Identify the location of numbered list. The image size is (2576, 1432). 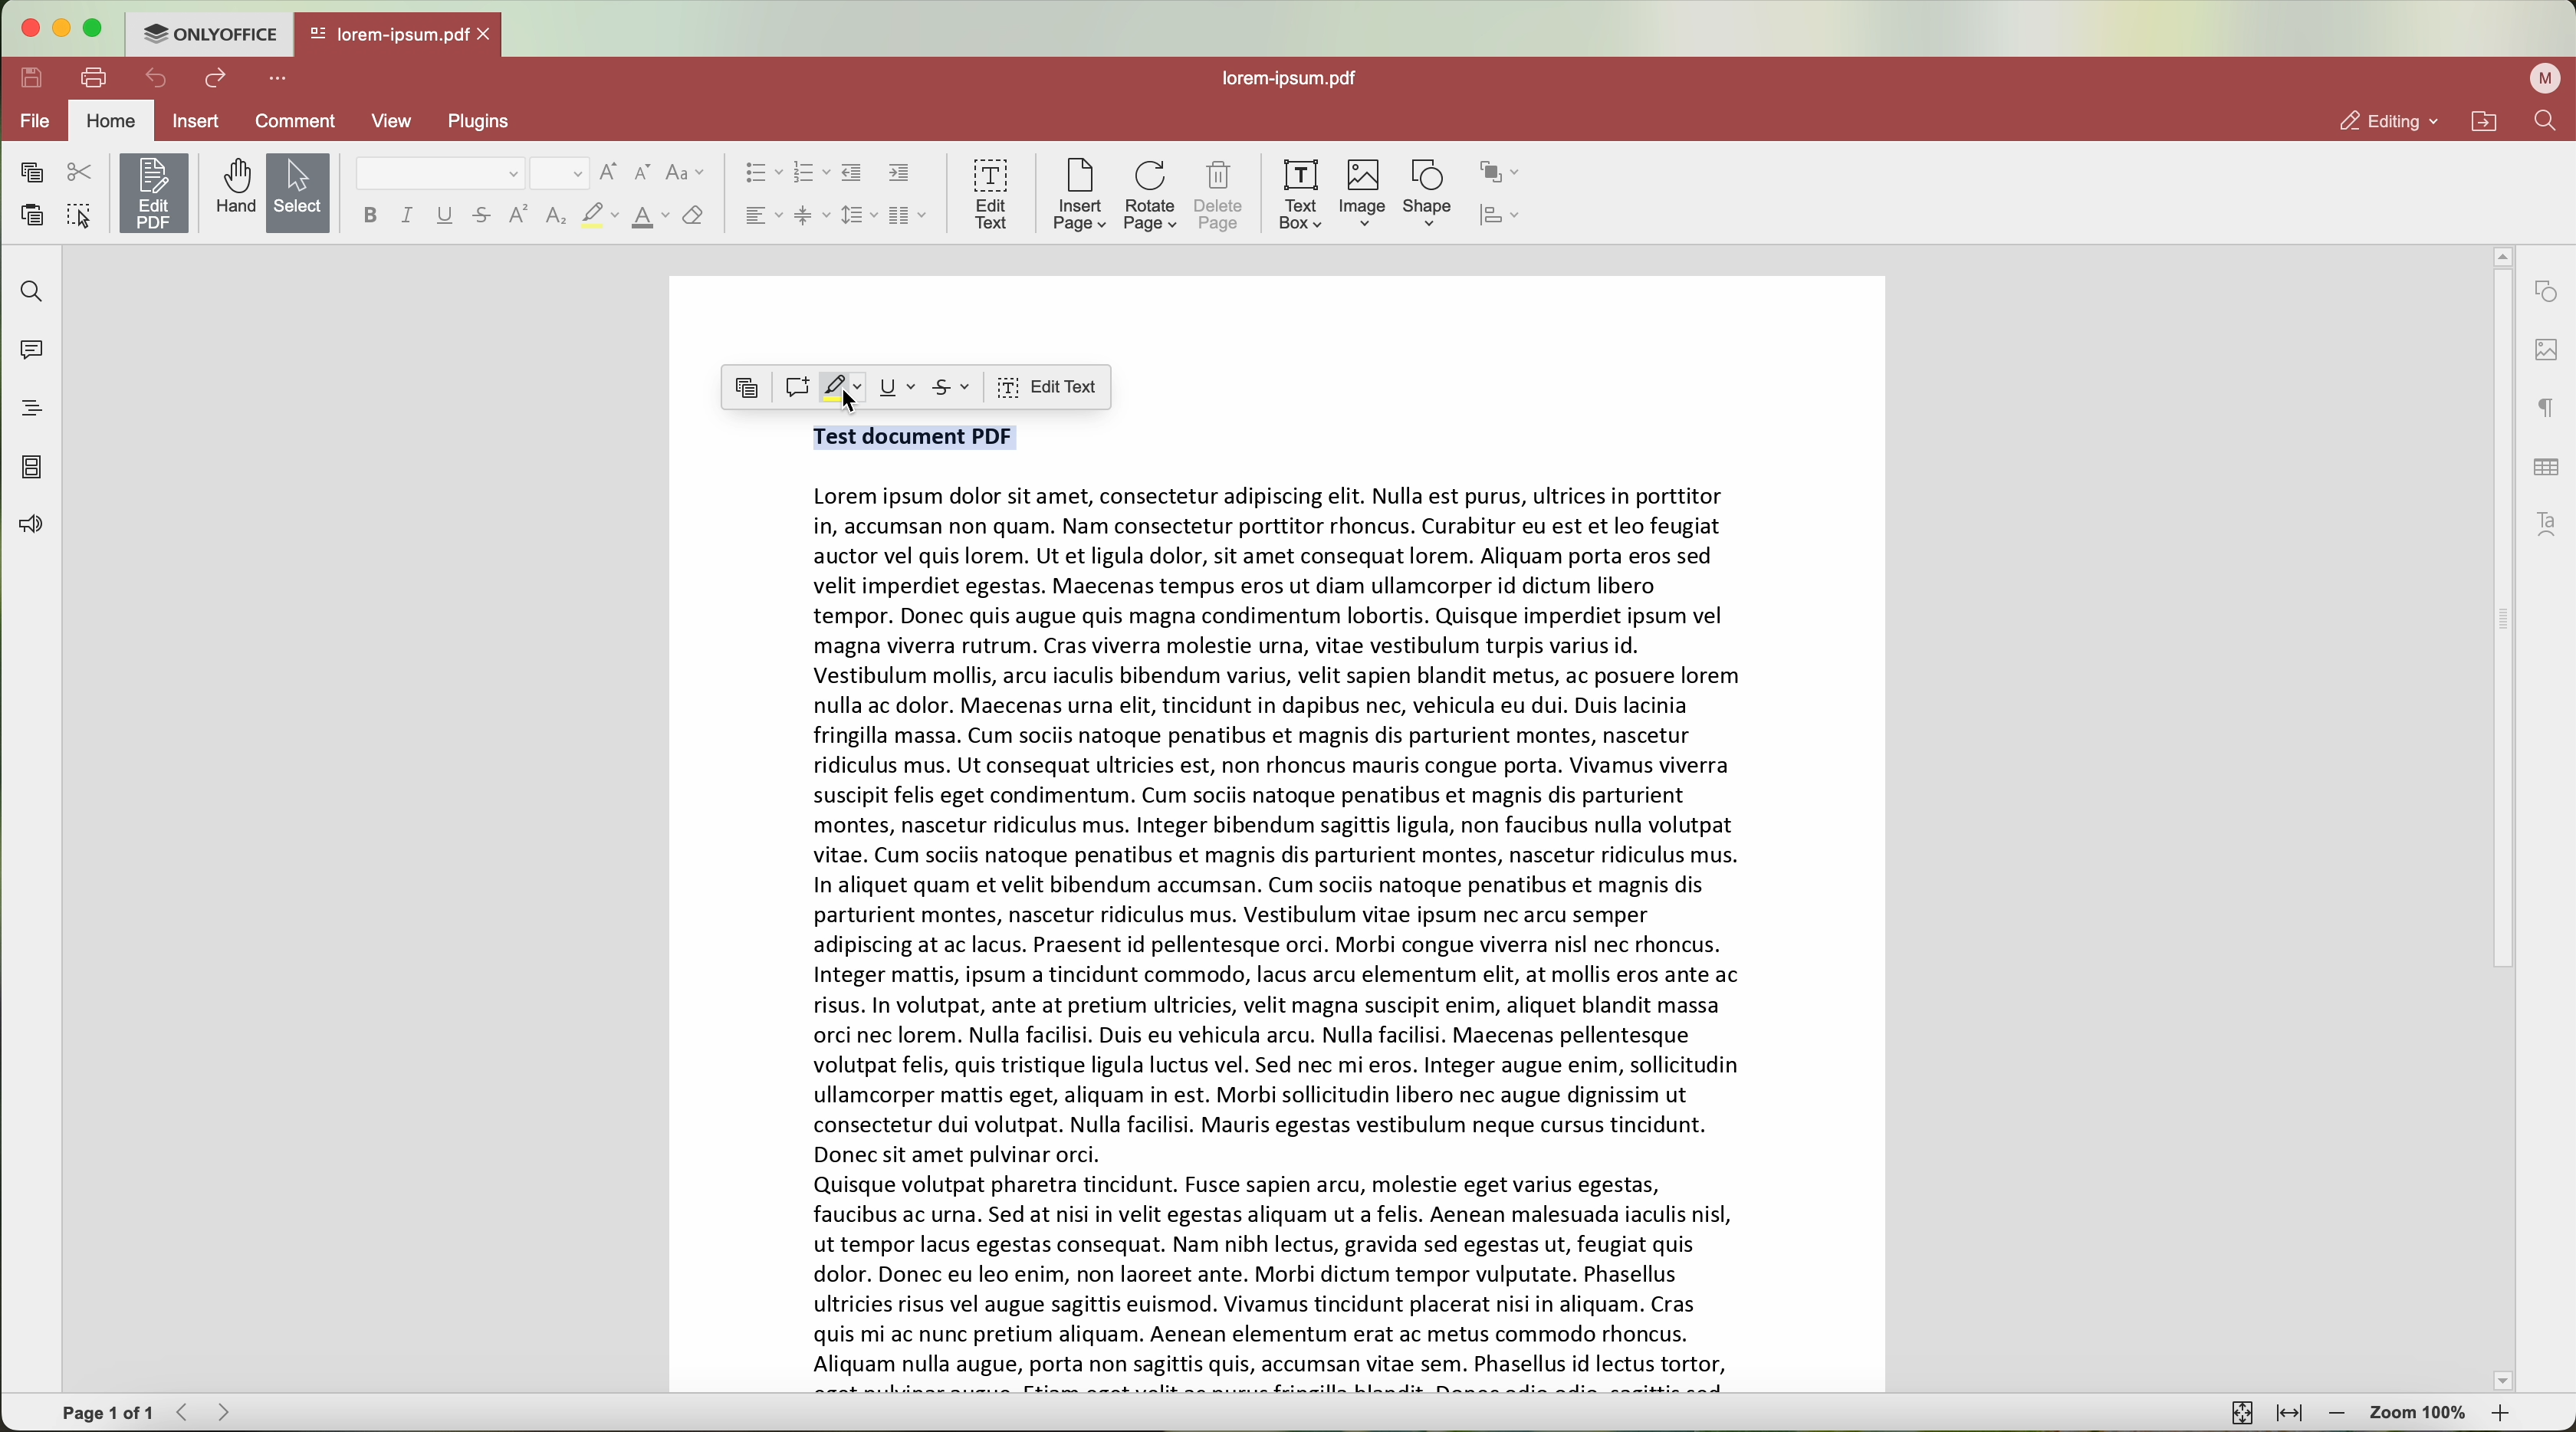
(811, 176).